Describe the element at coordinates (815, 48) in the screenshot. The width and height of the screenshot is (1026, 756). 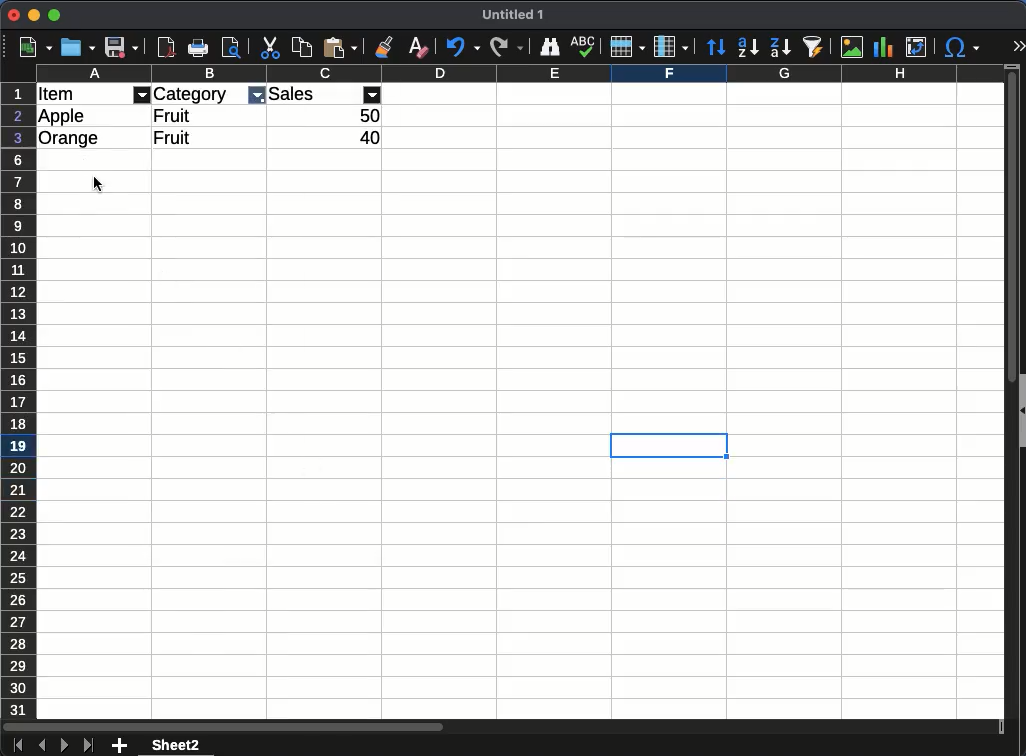
I see `autofilter` at that location.